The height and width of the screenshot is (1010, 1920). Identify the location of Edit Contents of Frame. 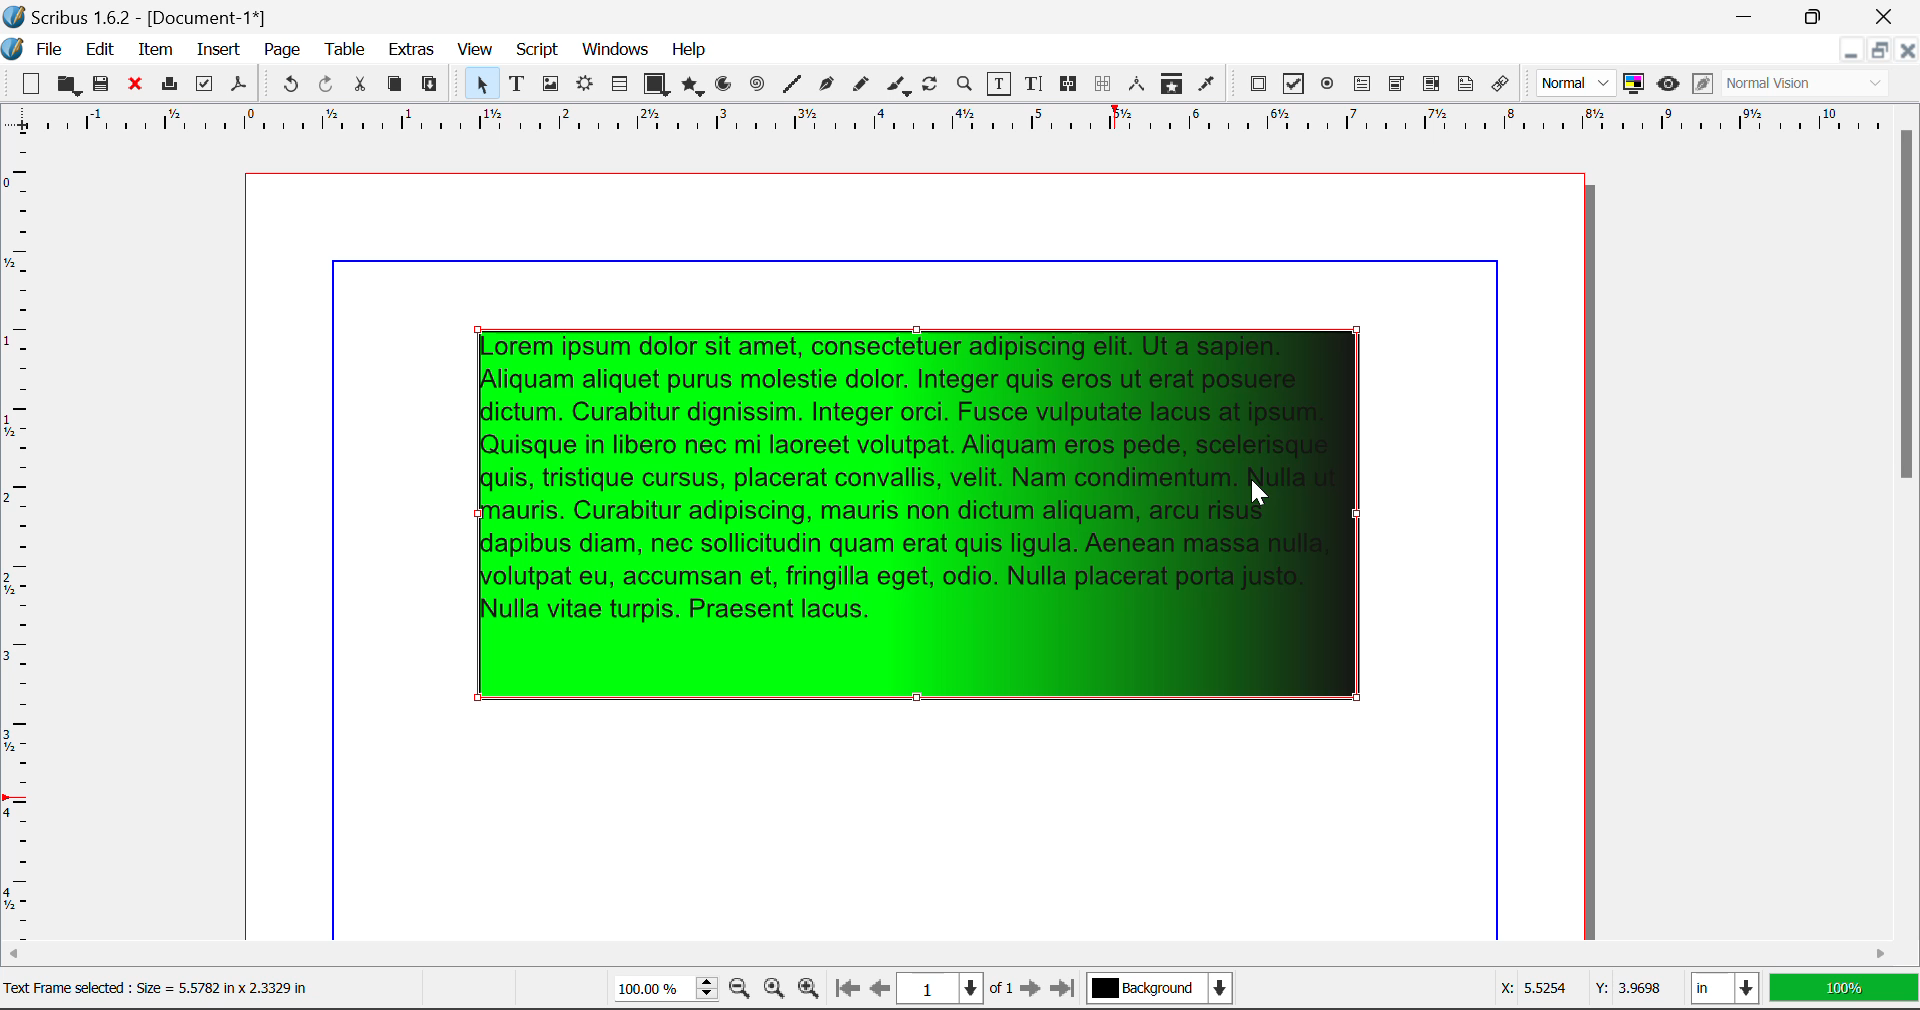
(1000, 86).